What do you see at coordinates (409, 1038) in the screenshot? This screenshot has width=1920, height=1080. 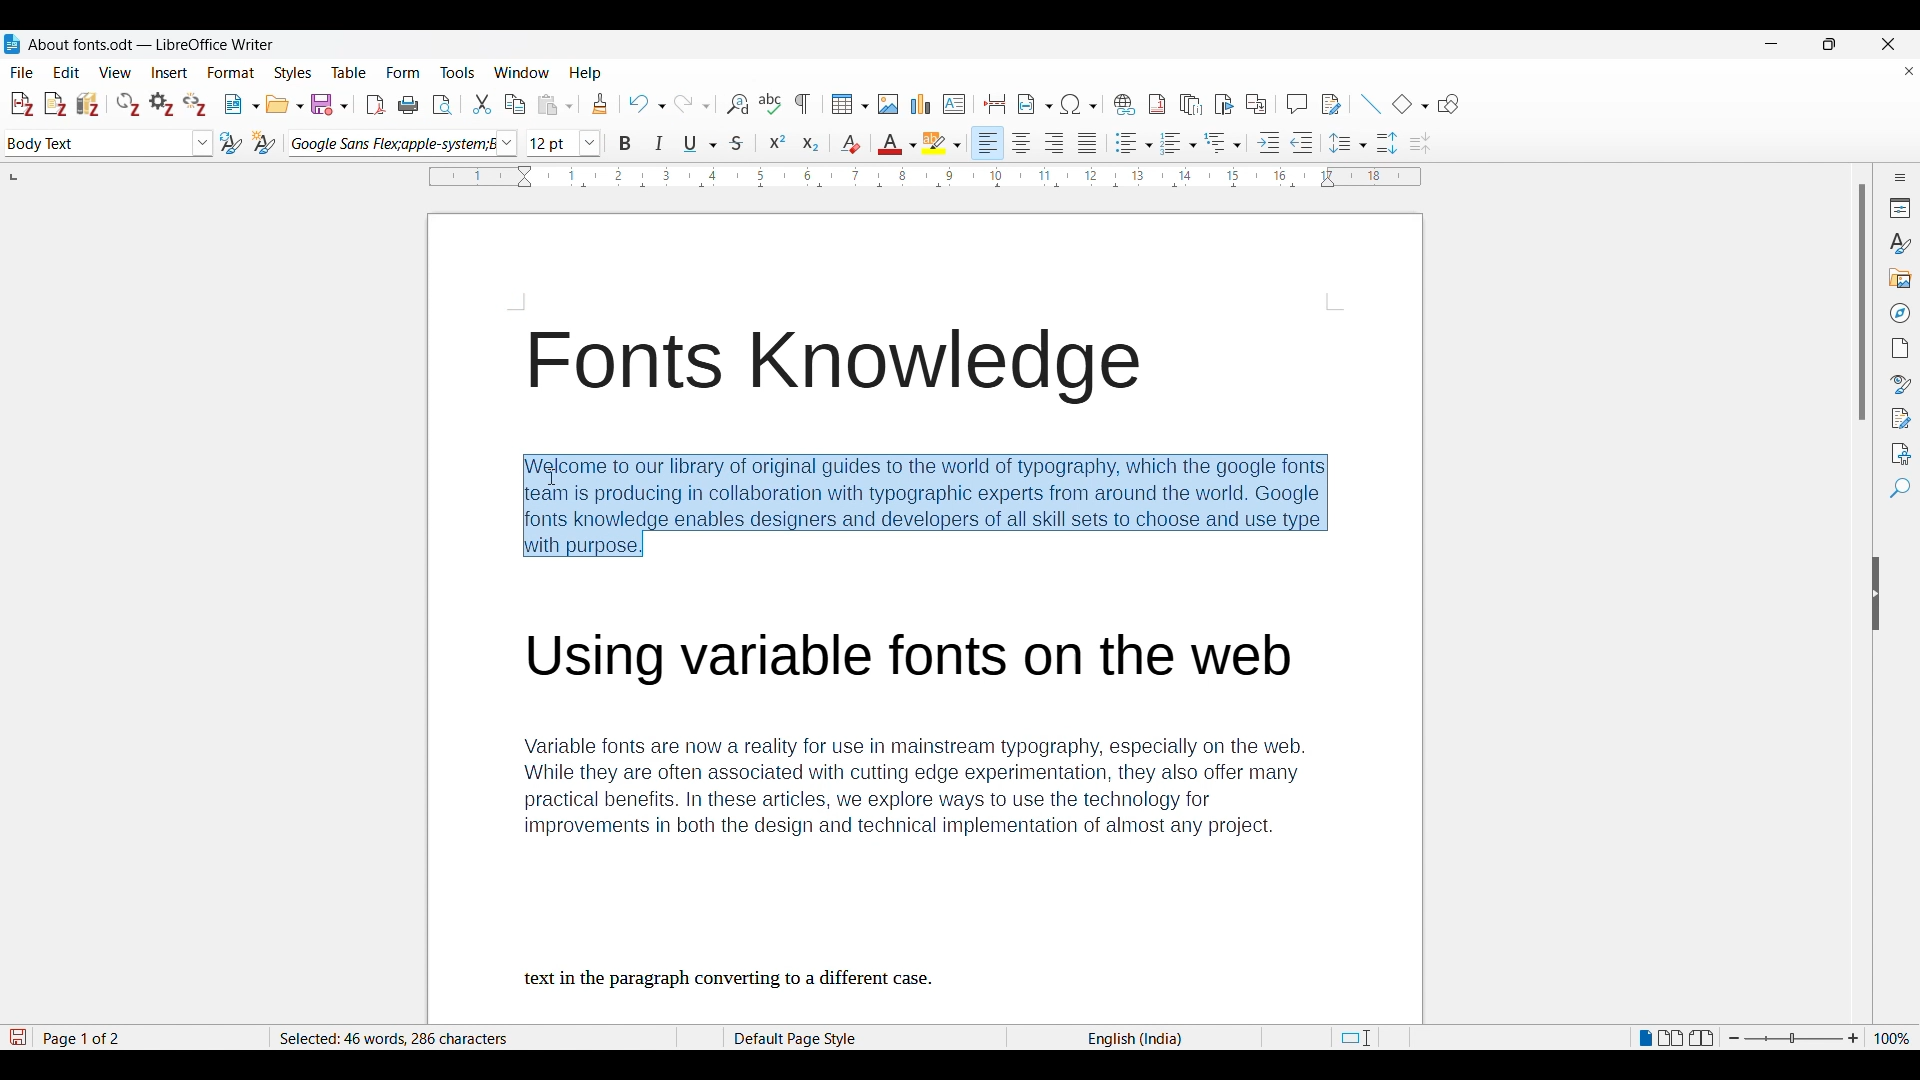 I see `Words and character count of selected text` at bounding box center [409, 1038].